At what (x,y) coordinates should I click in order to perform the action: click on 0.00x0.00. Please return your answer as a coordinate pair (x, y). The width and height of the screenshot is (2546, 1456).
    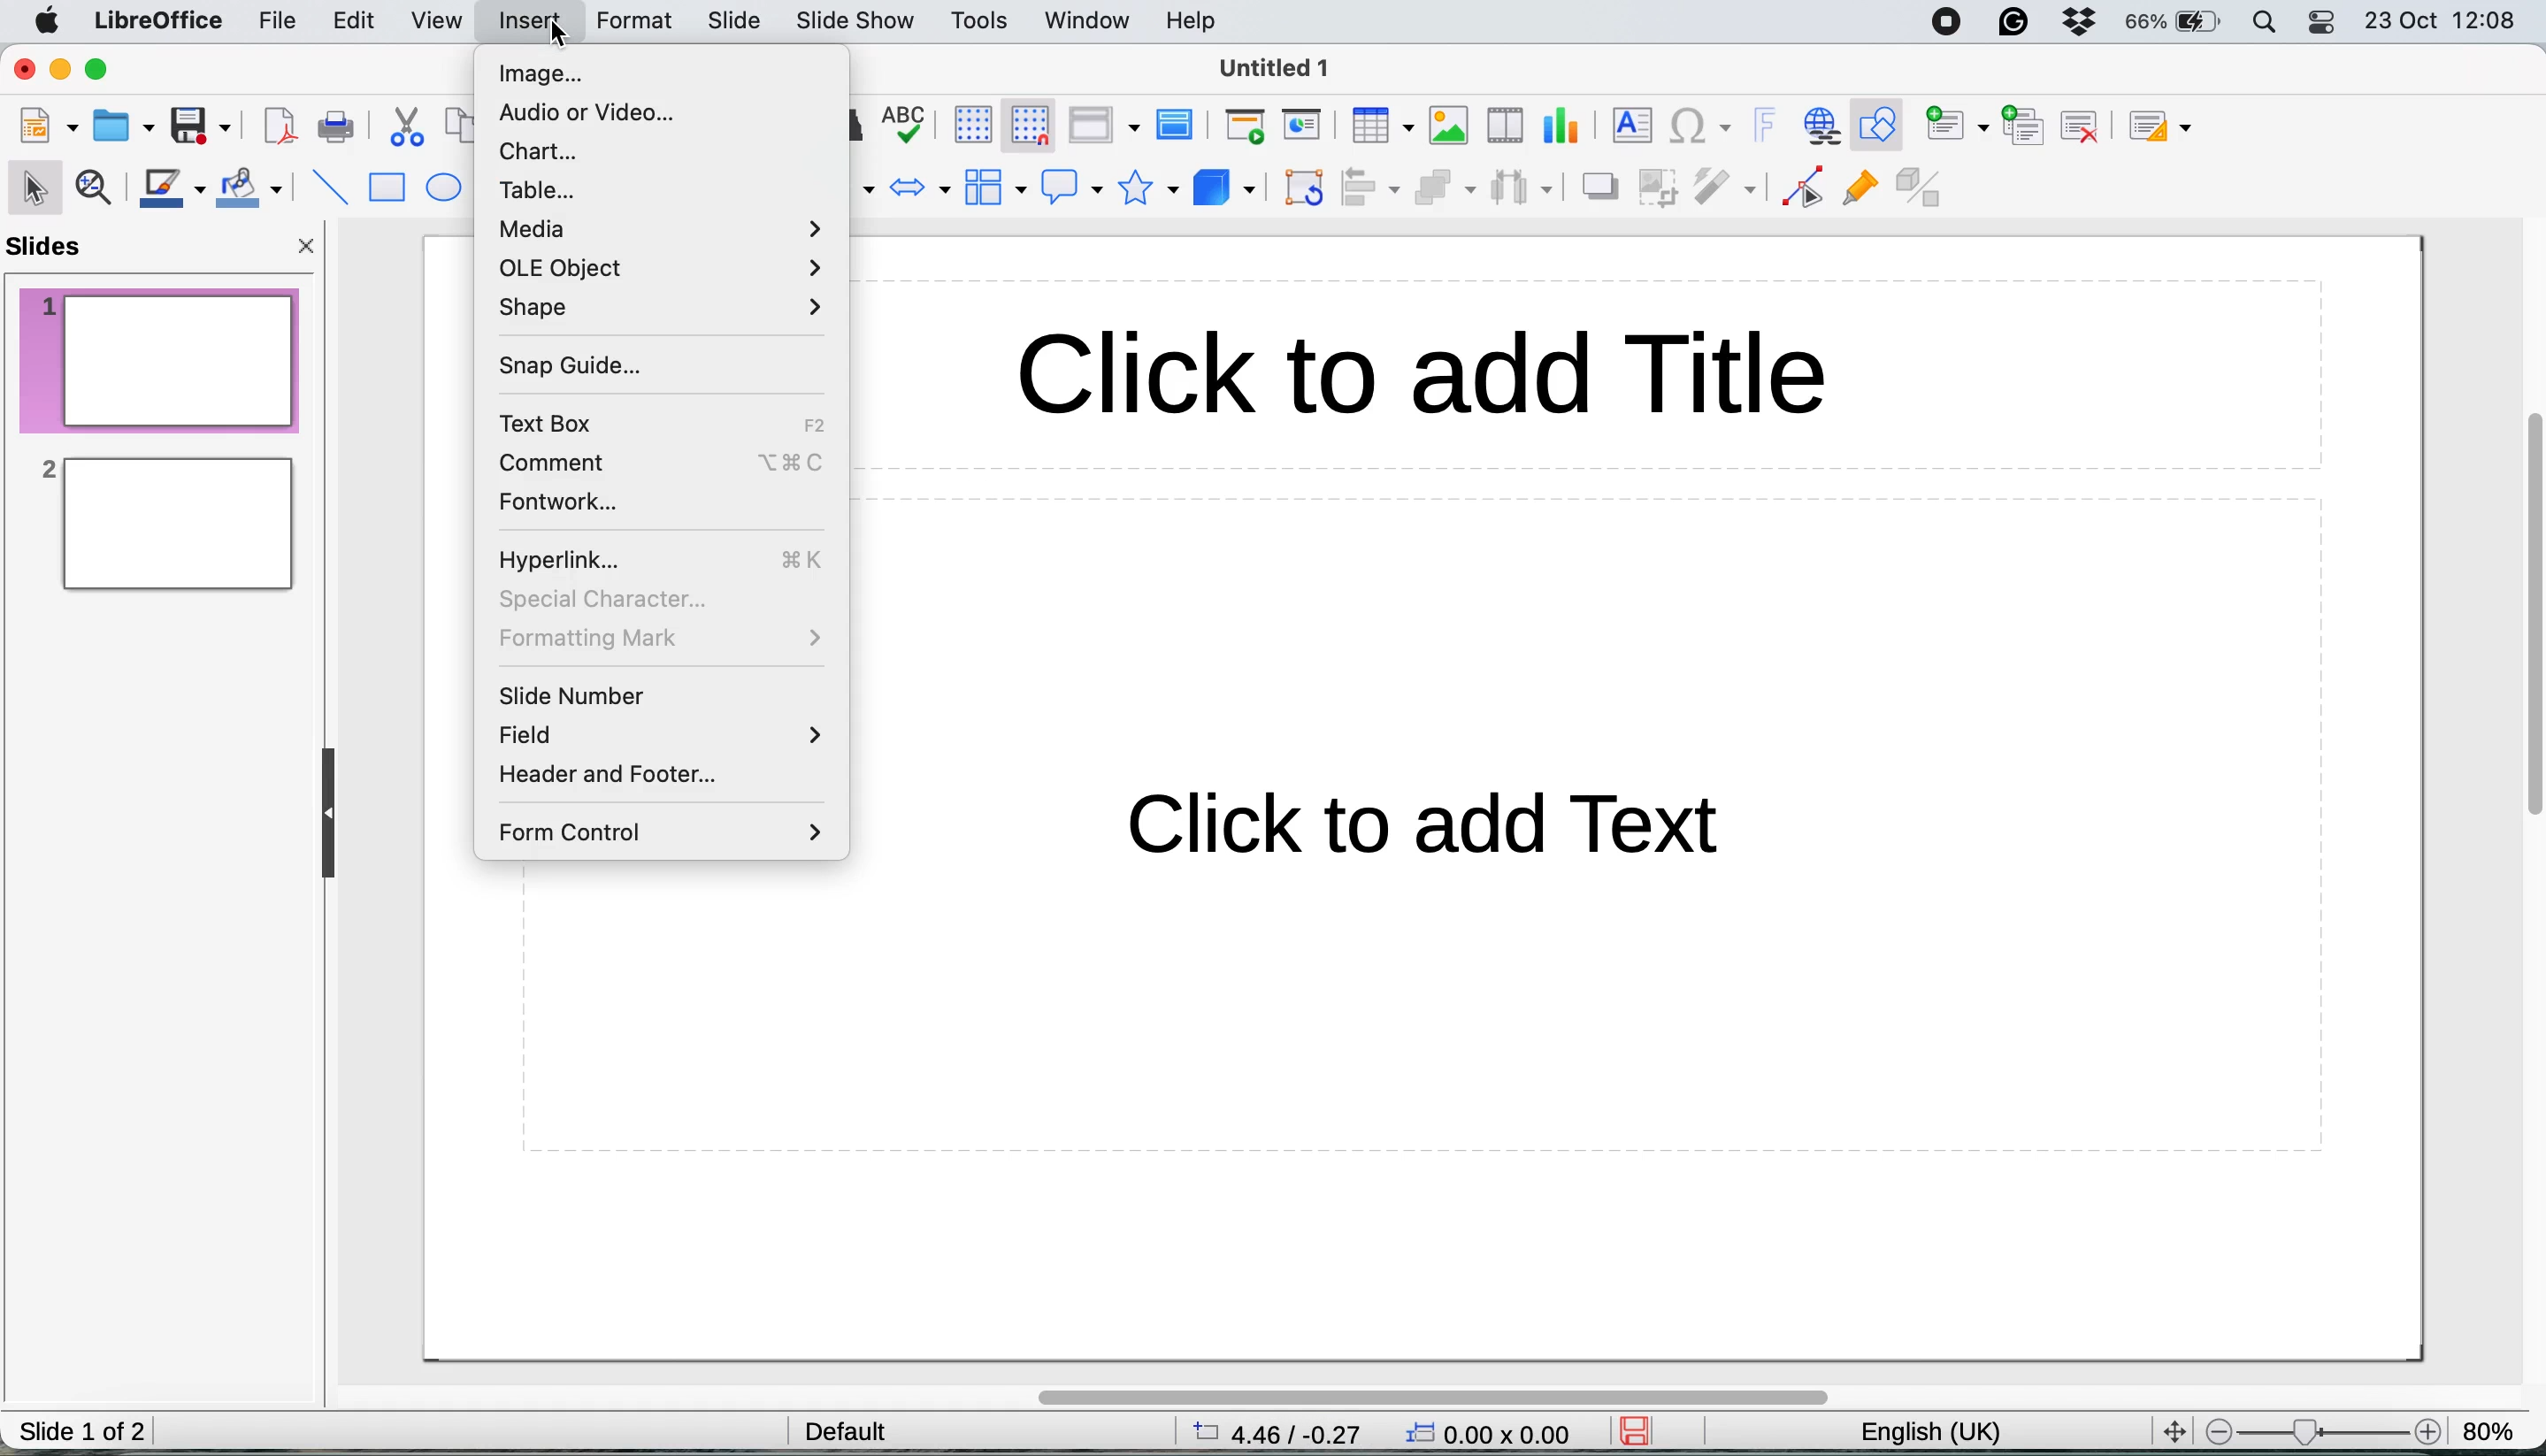
    Looking at the image, I should click on (1492, 1437).